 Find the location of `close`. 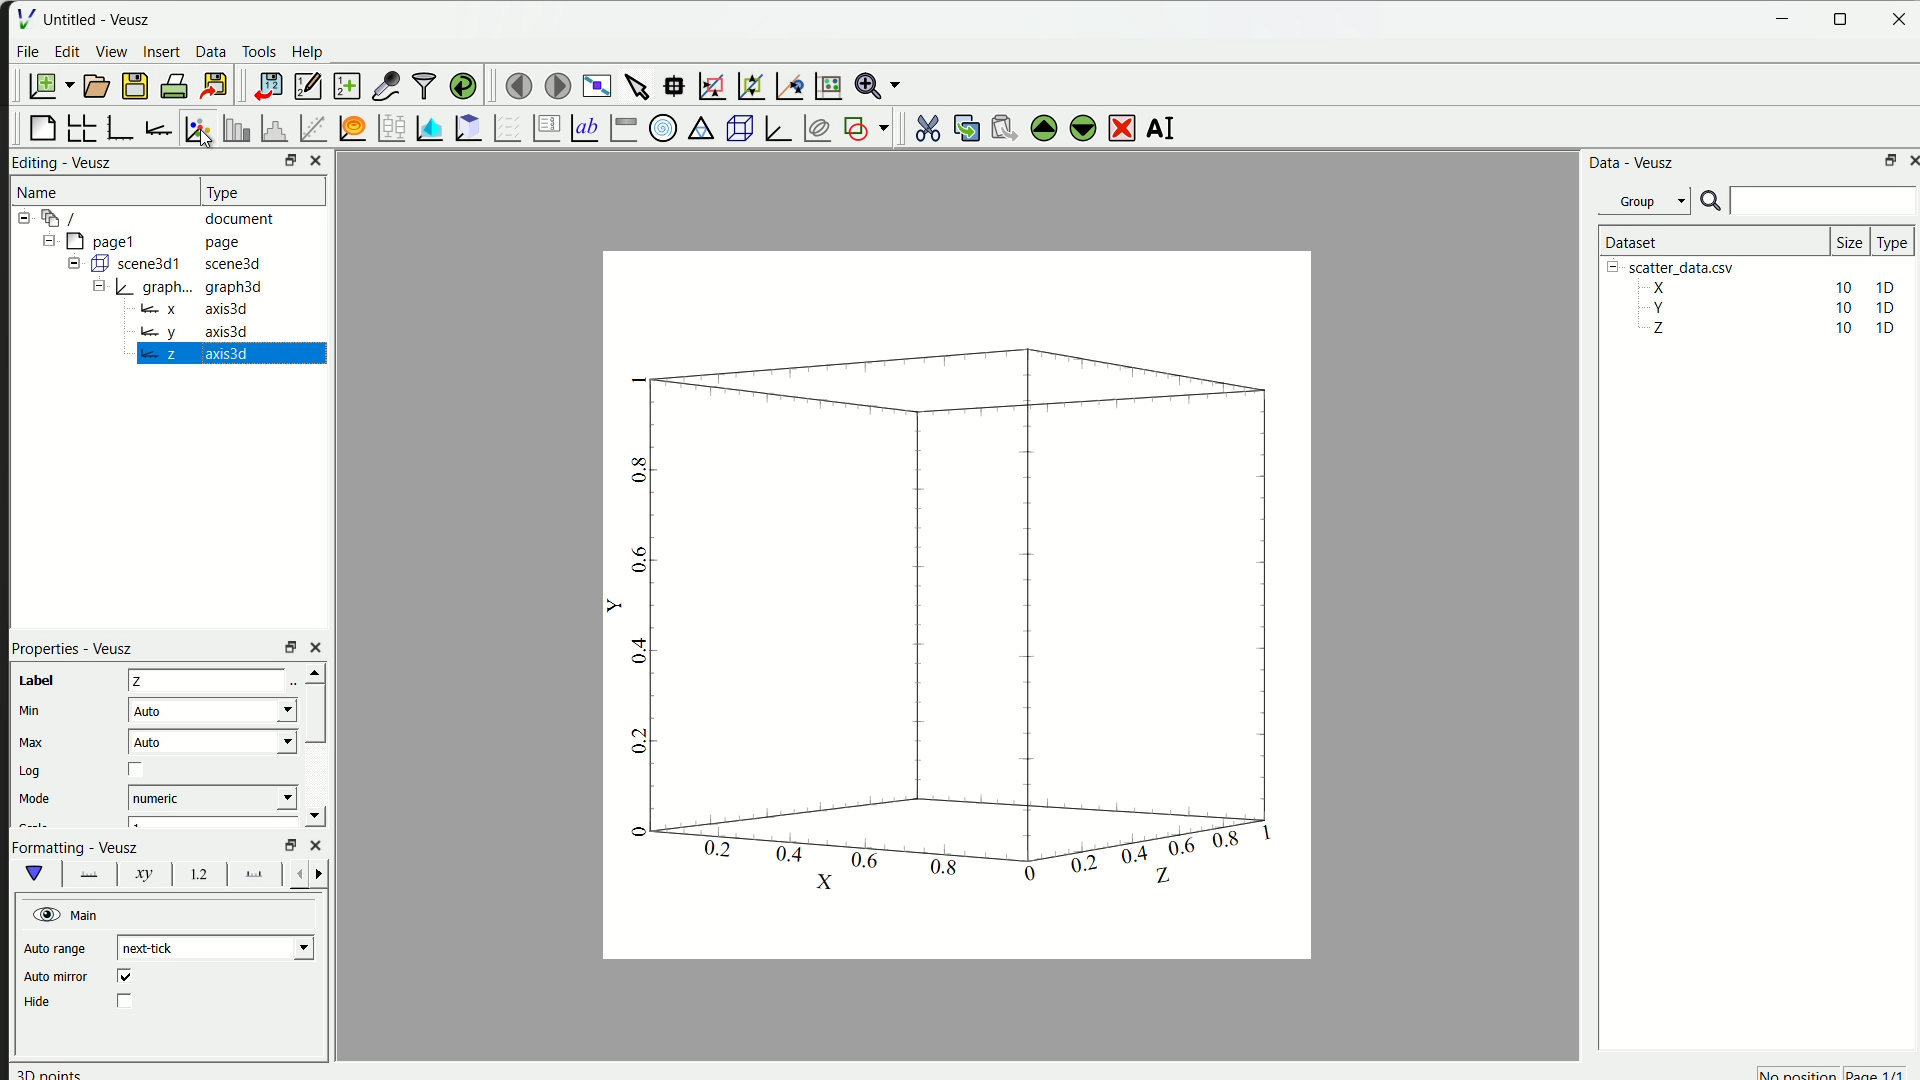

close is located at coordinates (313, 161).